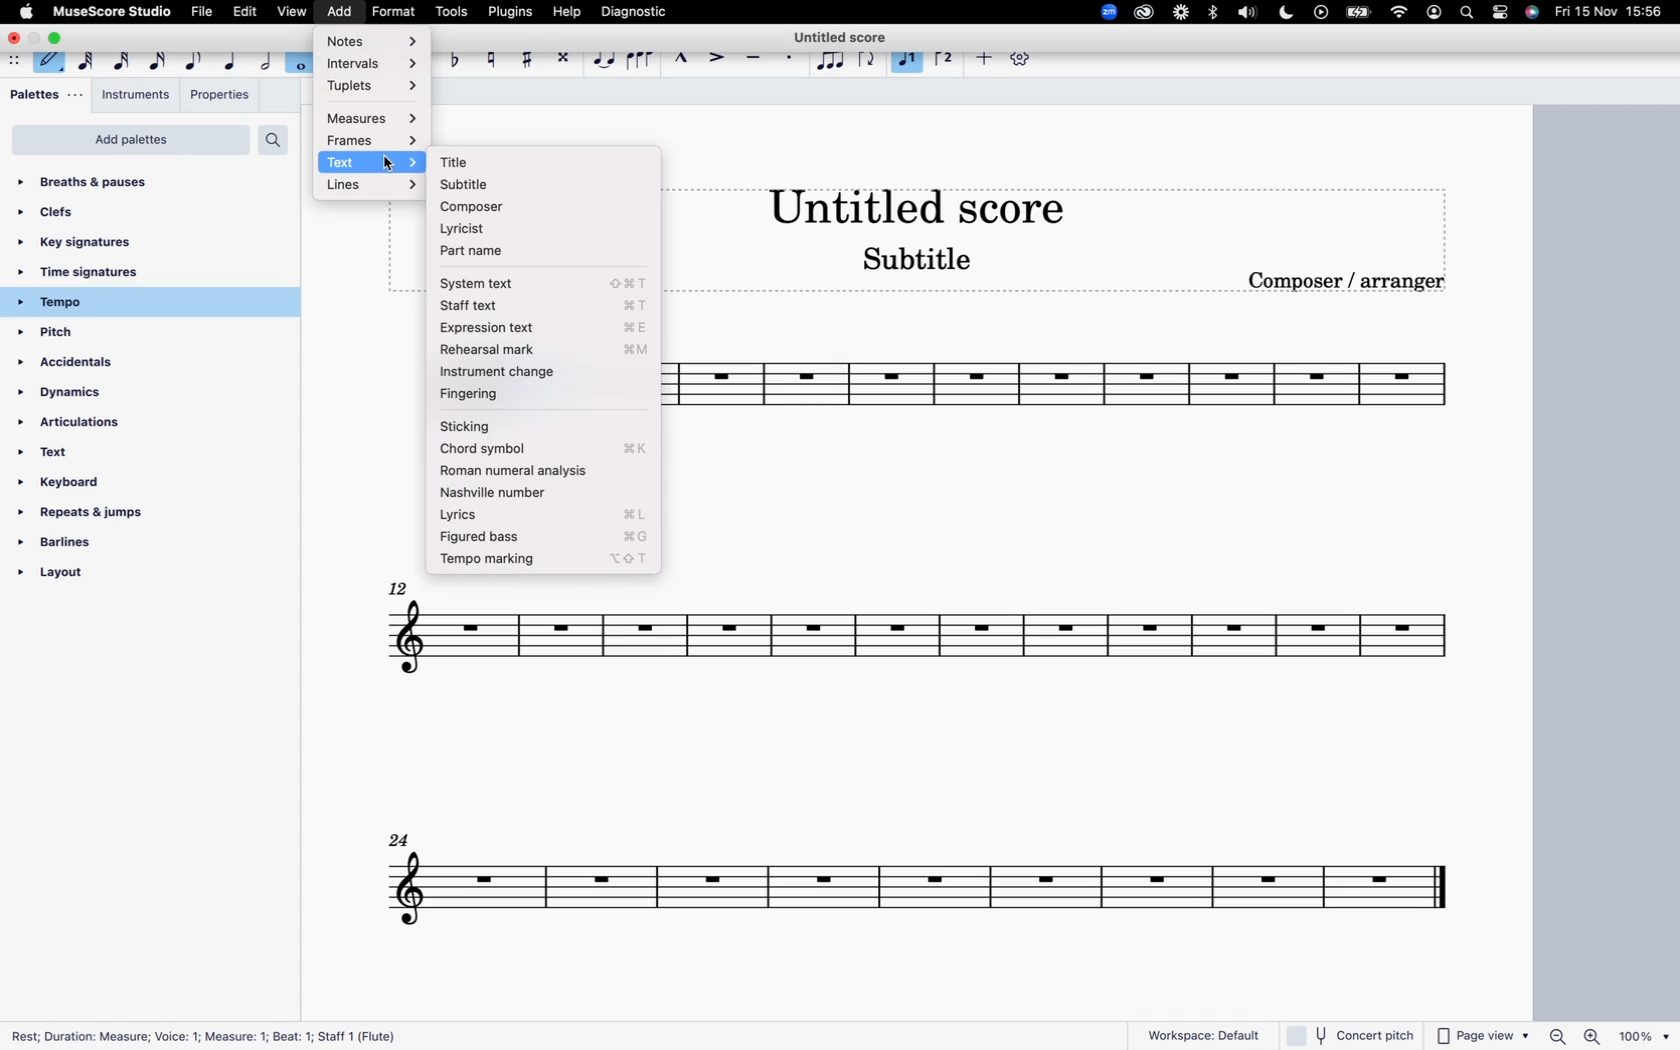  Describe the element at coordinates (681, 59) in the screenshot. I see `marcato` at that location.